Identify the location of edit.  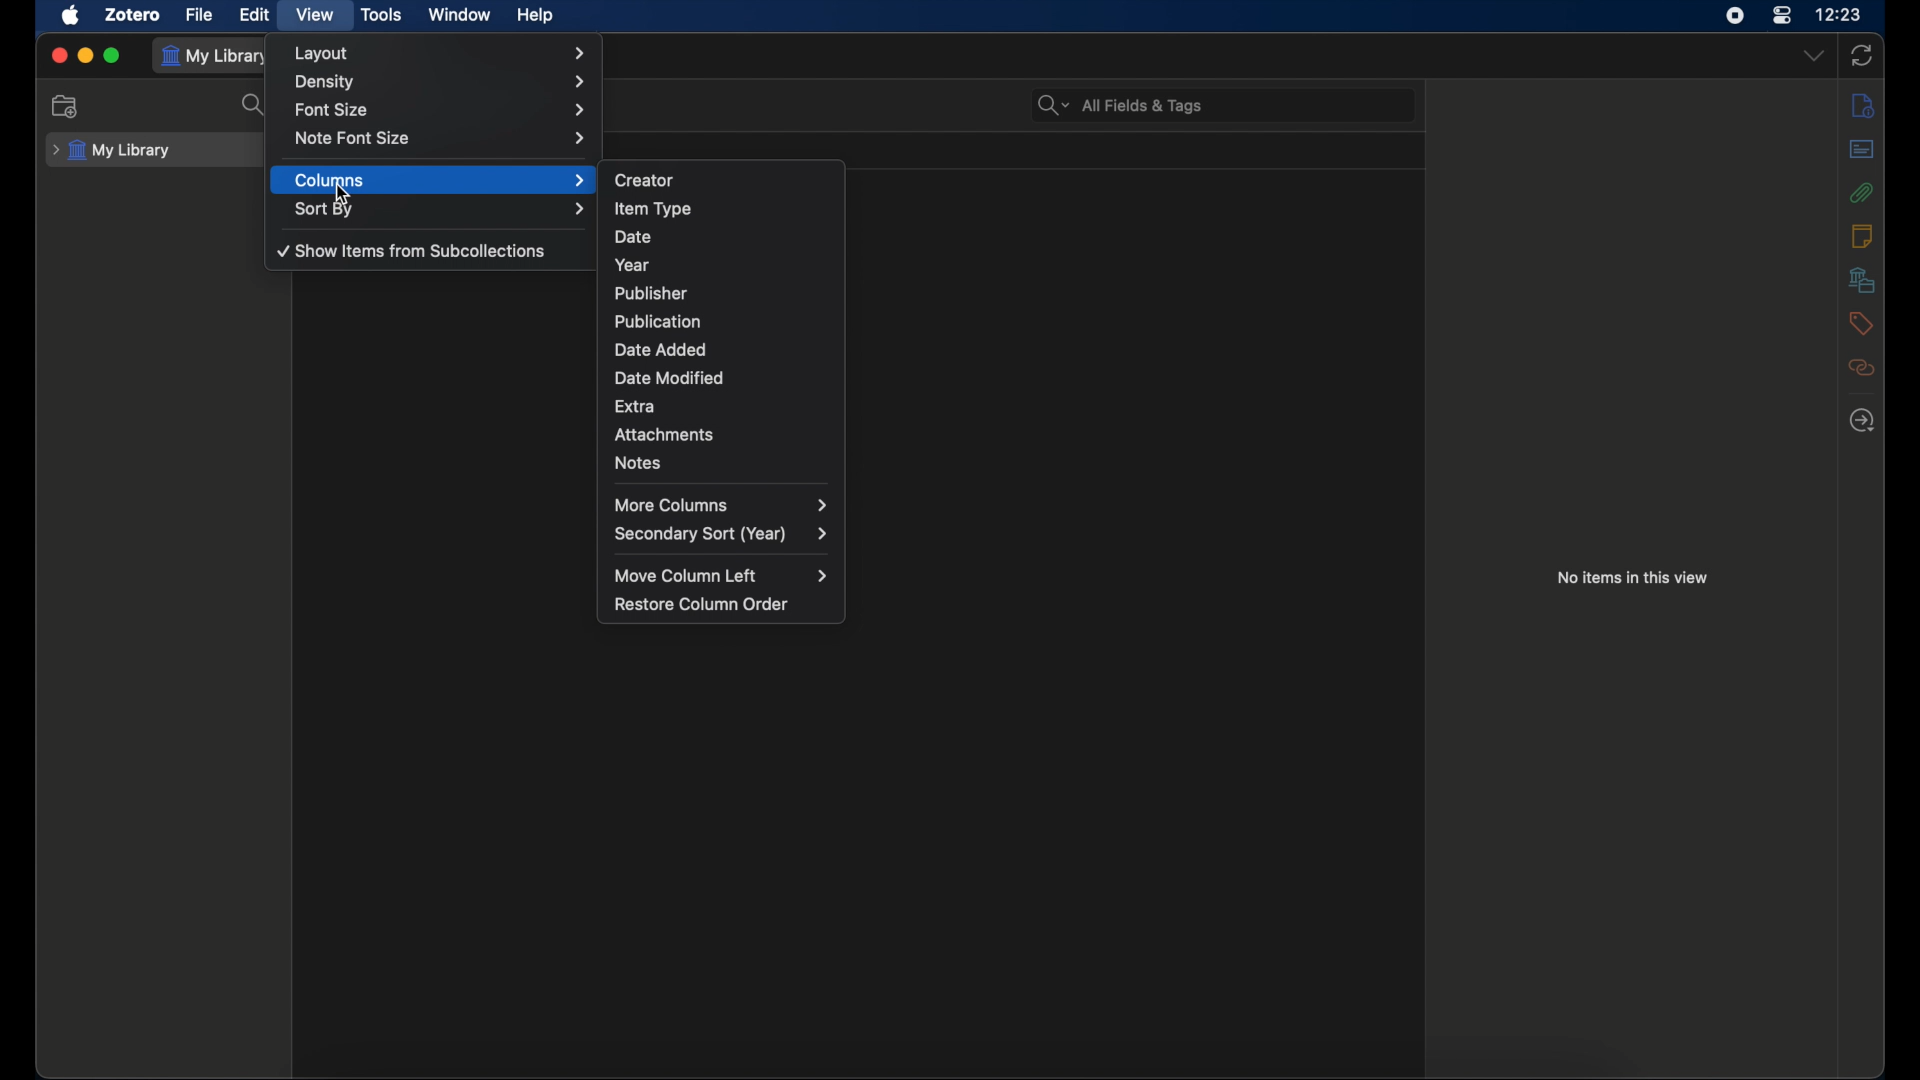
(254, 15).